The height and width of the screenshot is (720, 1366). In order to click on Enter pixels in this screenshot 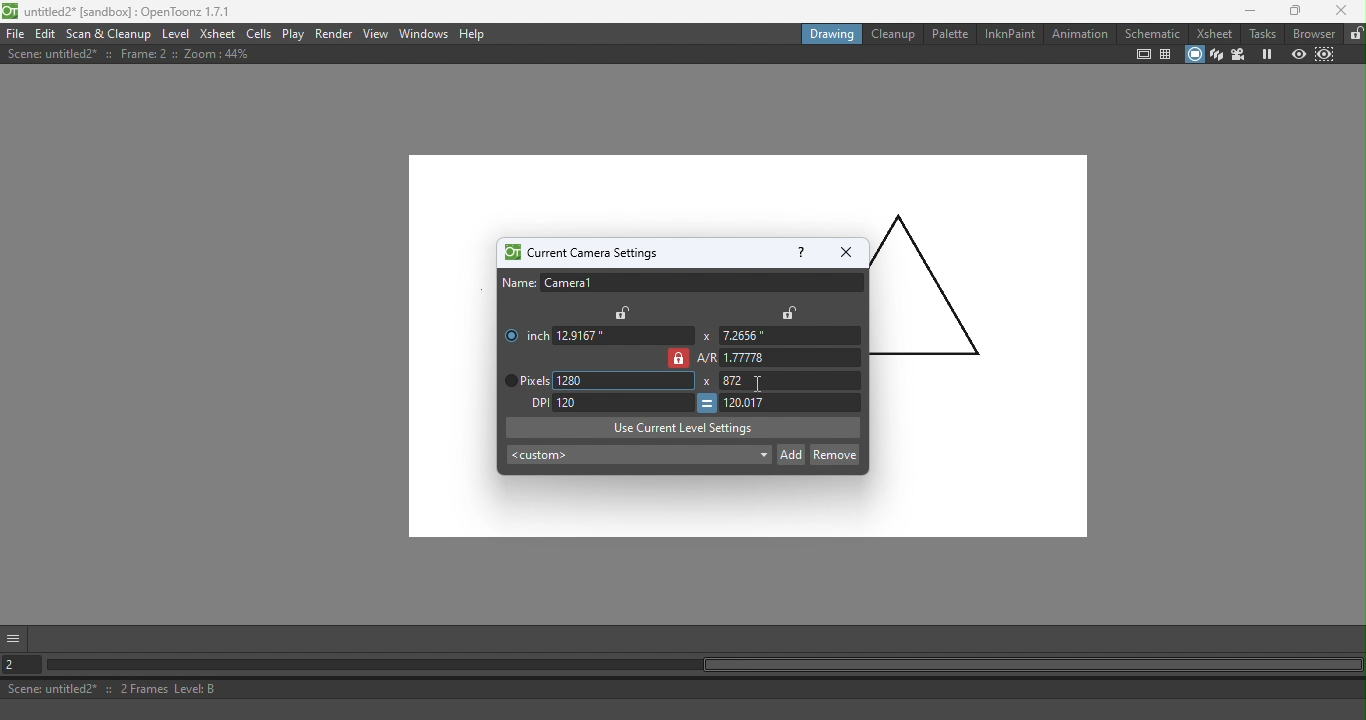, I will do `click(790, 381)`.